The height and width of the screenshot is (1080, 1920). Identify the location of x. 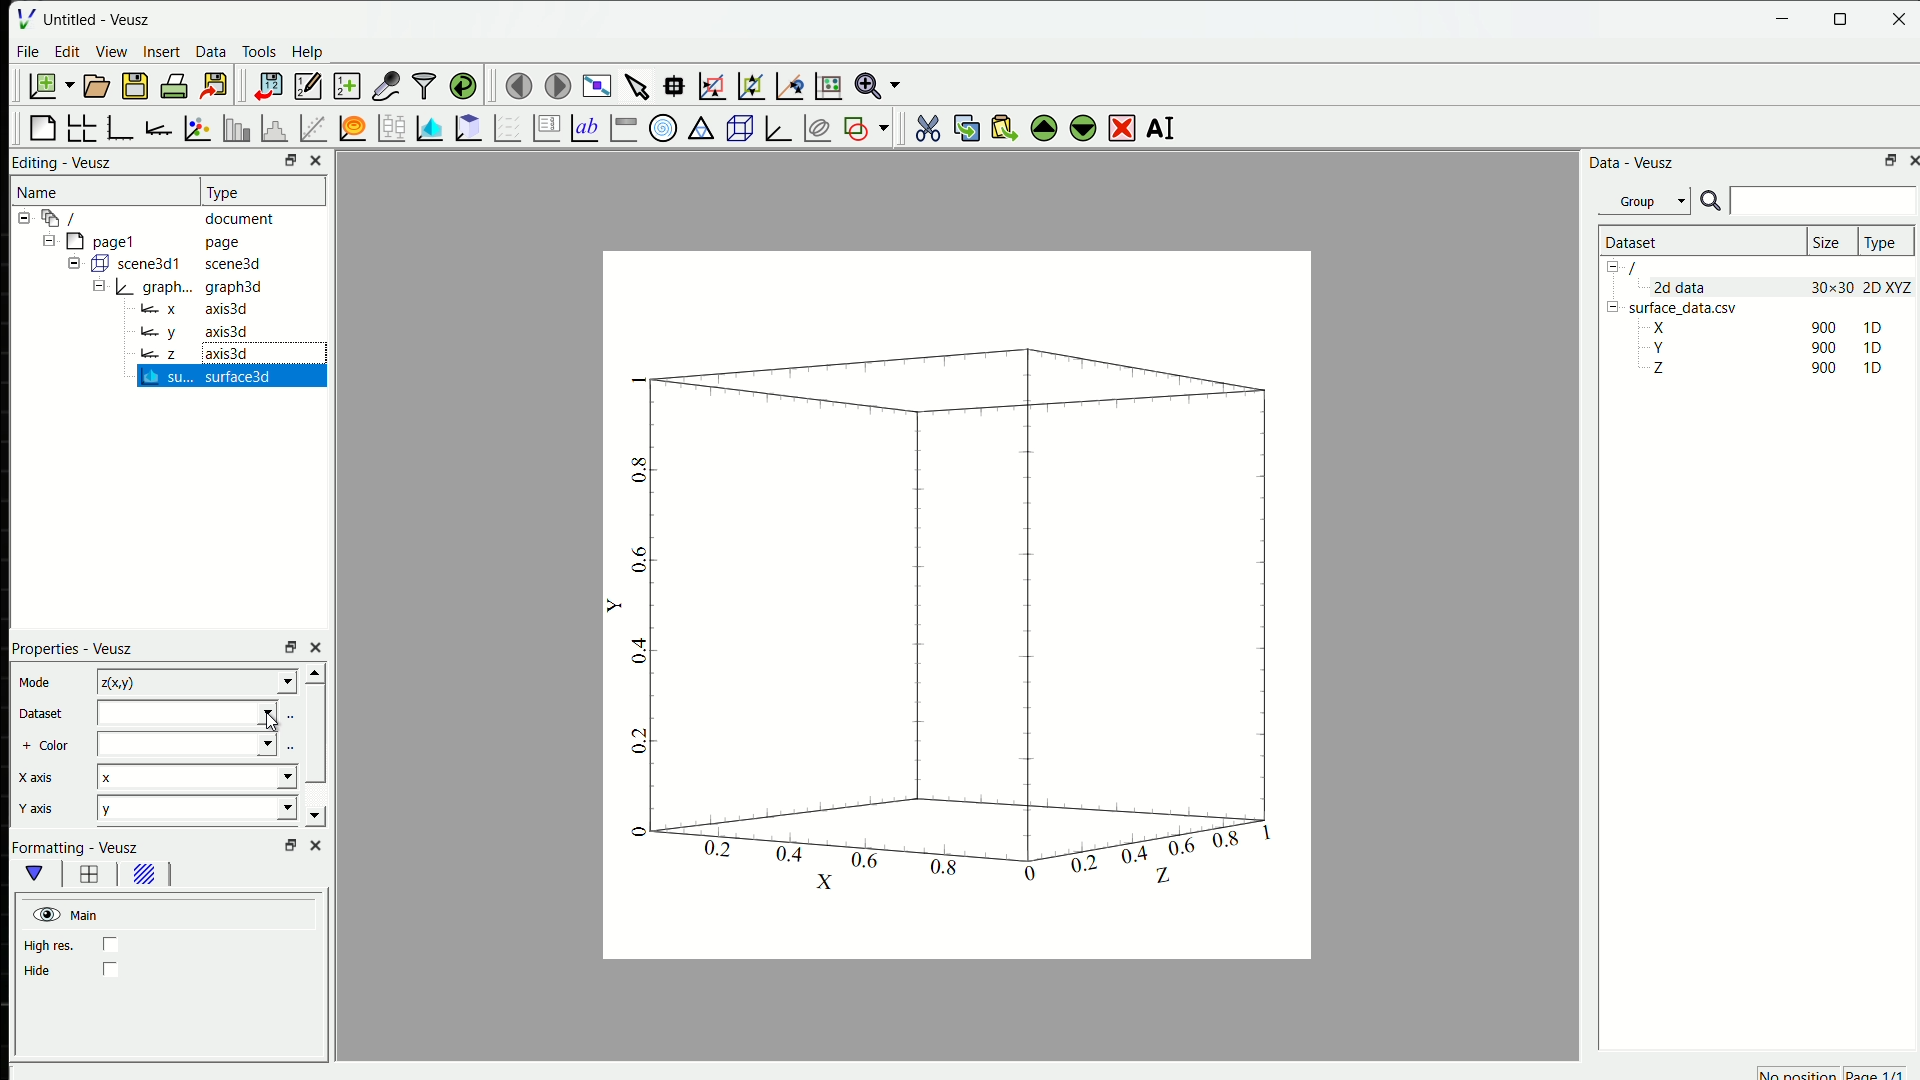
(184, 776).